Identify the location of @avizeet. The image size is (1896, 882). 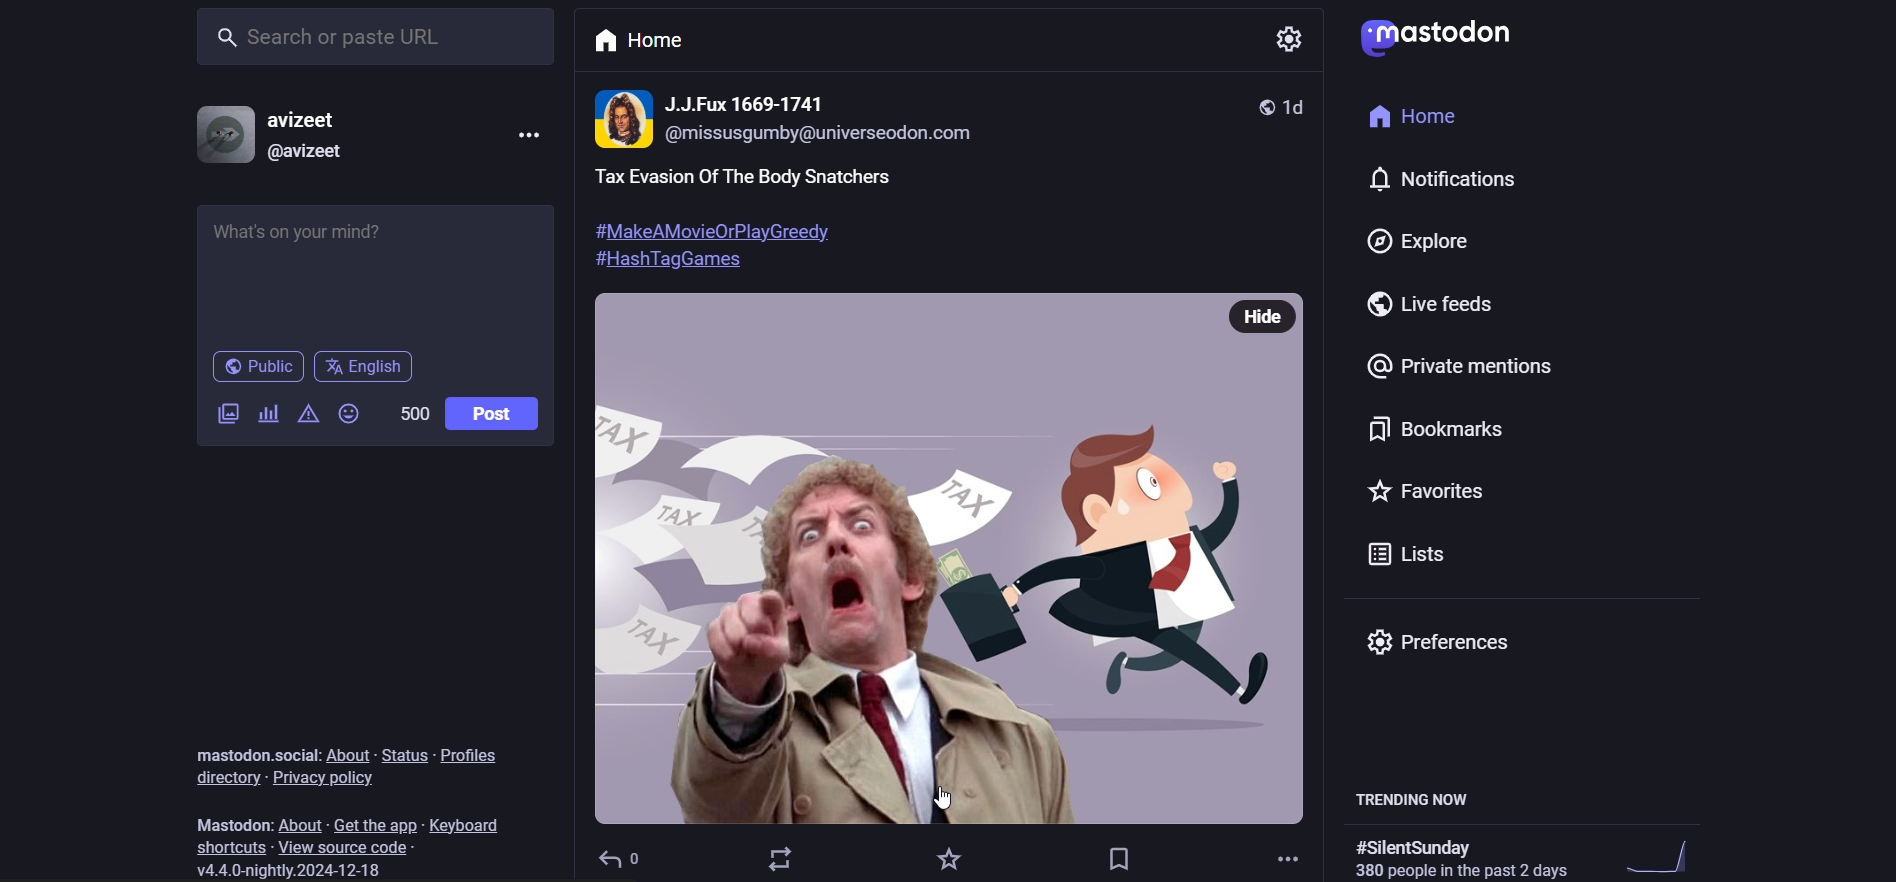
(312, 154).